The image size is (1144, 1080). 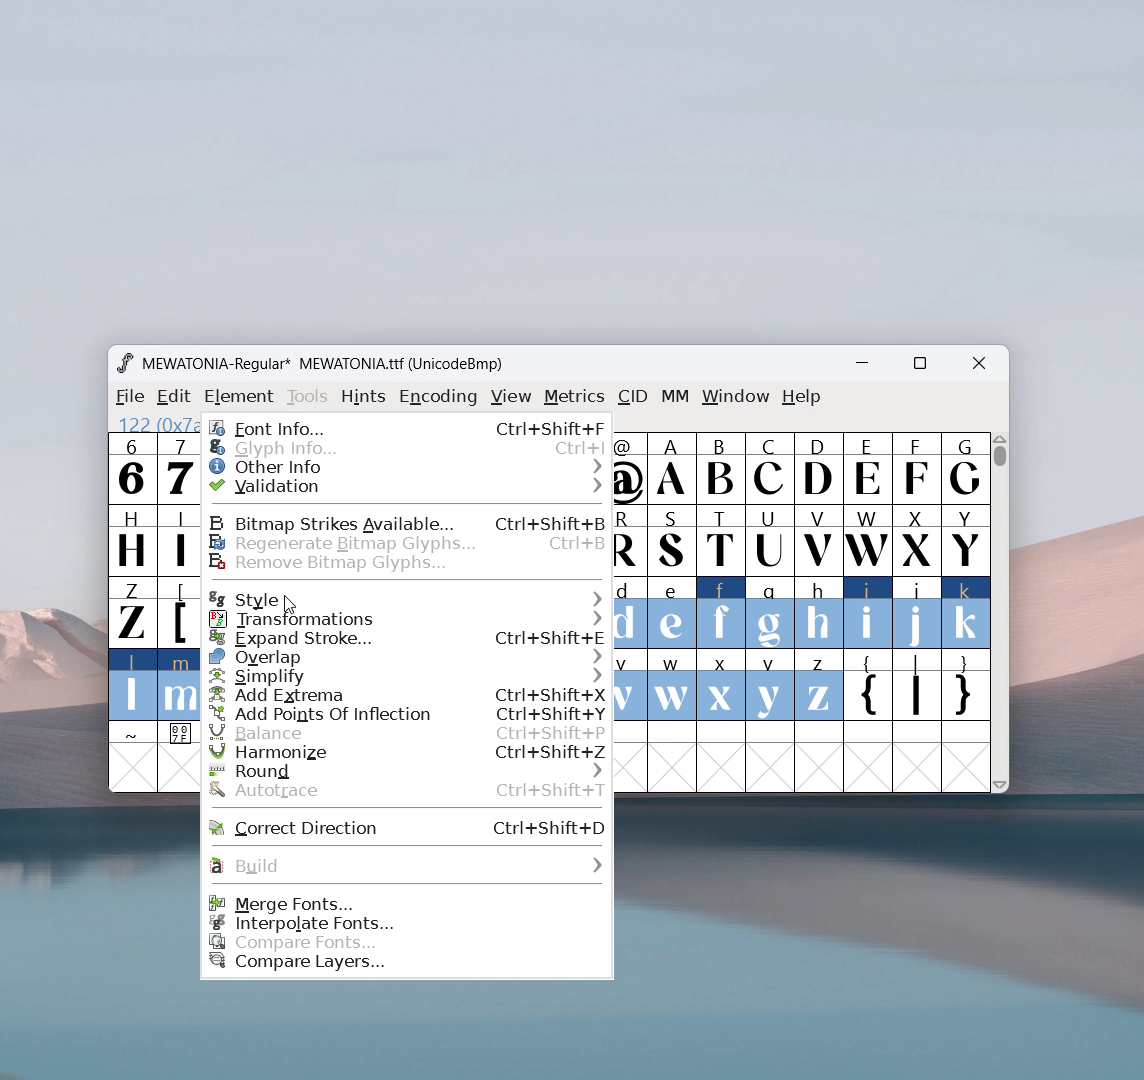 I want to click on edit, so click(x=175, y=397).